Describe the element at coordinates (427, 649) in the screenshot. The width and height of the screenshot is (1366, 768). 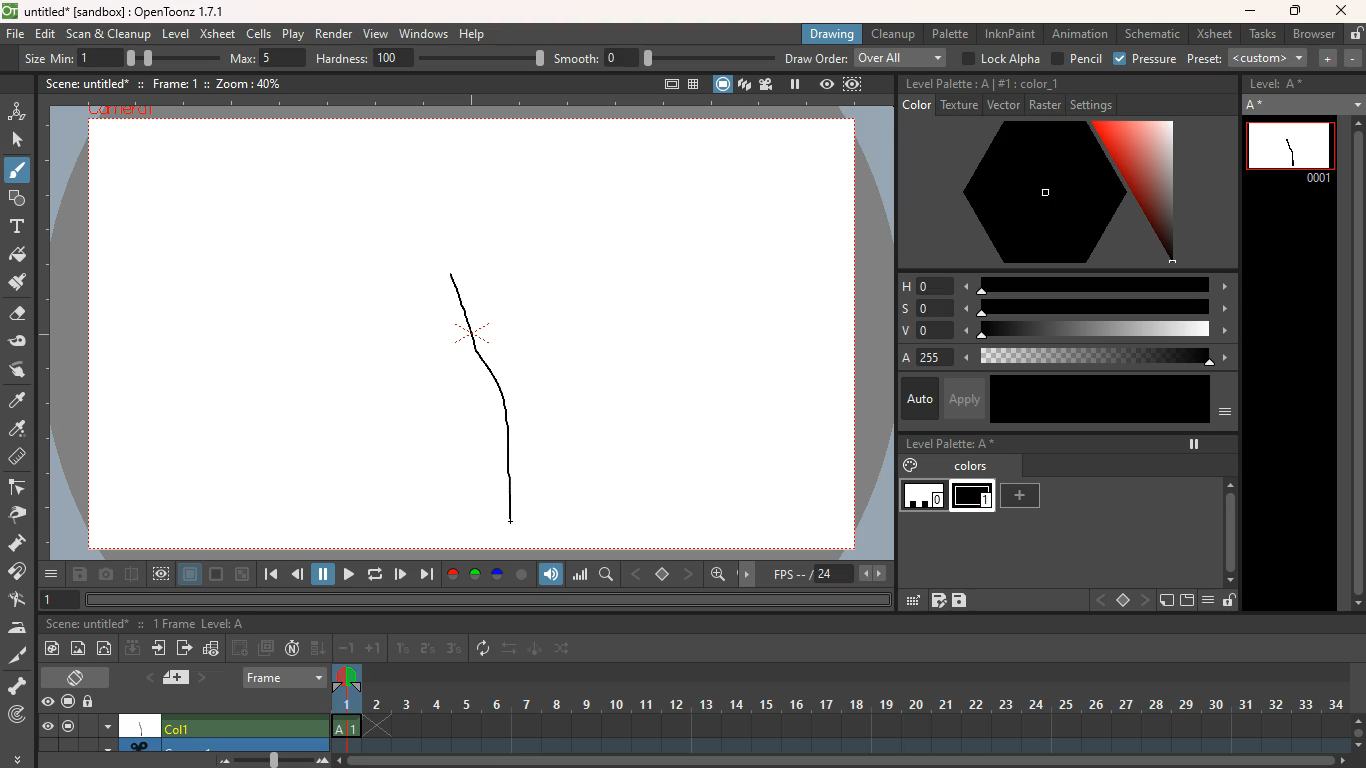
I see `2` at that location.